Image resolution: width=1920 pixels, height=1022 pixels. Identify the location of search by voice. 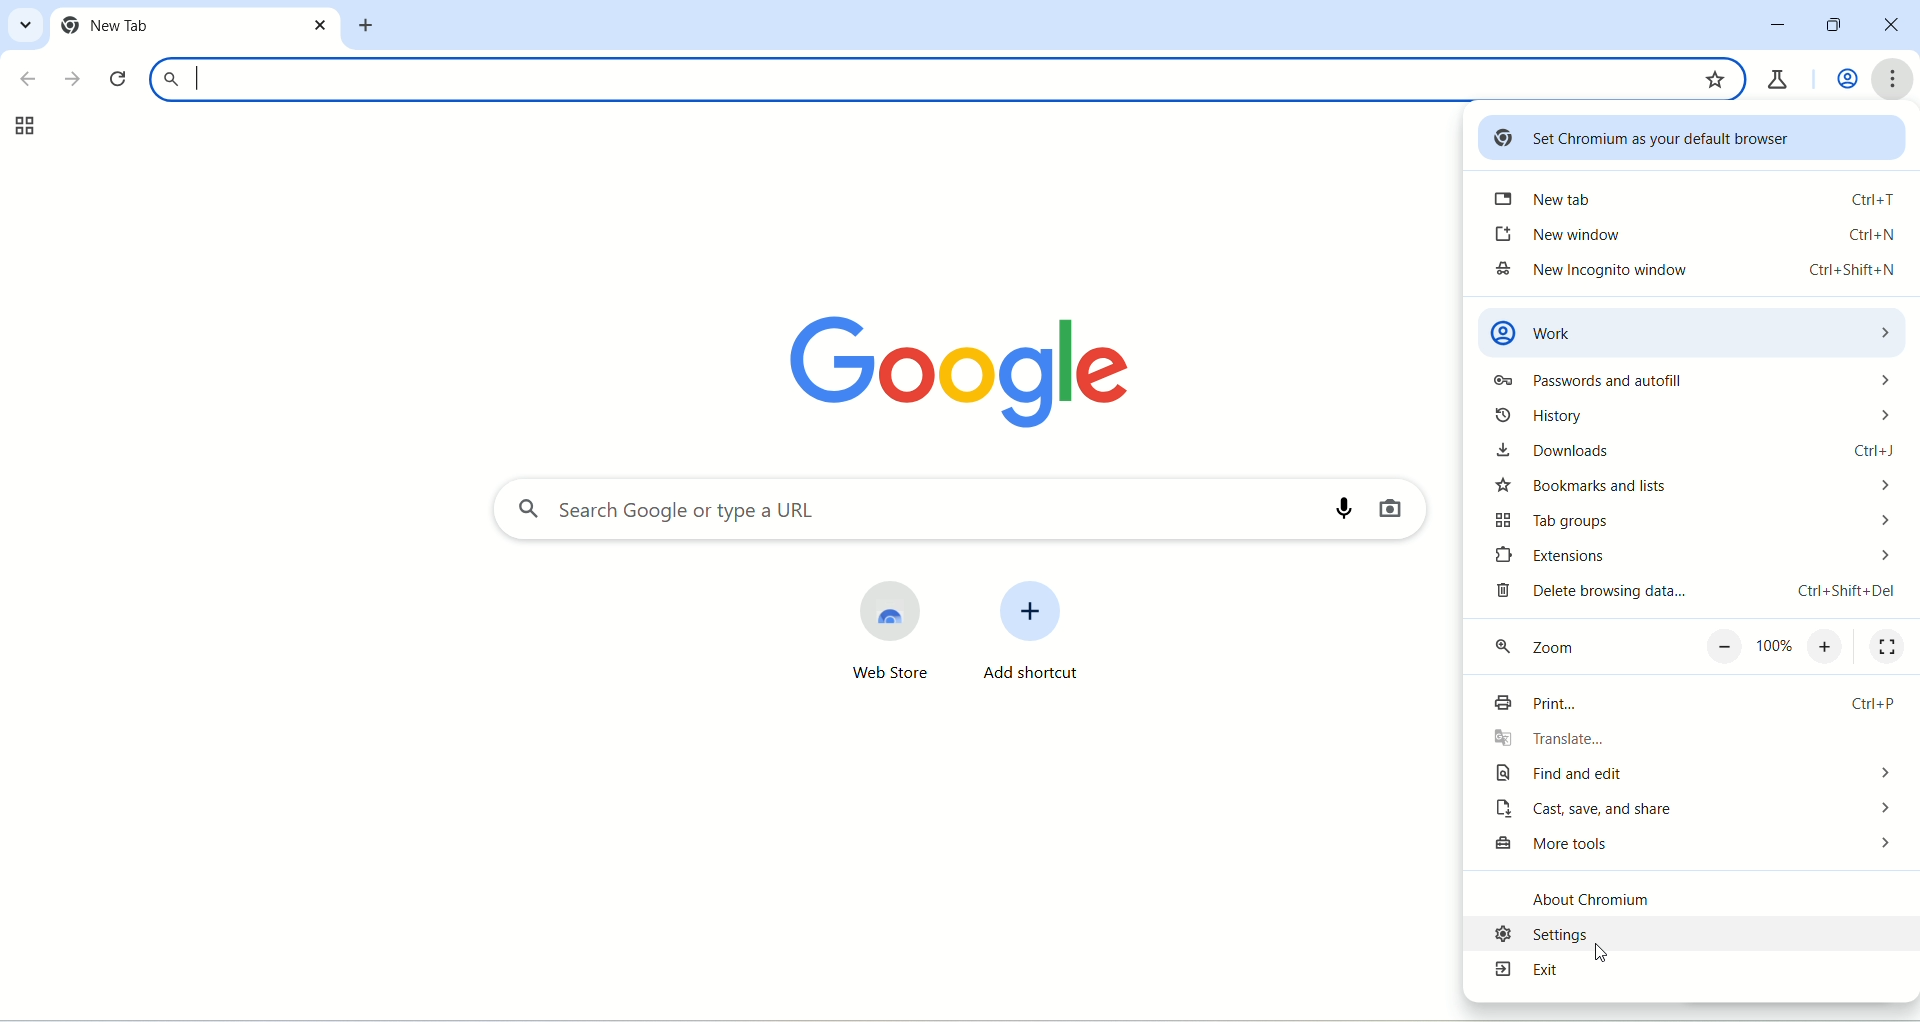
(1334, 509).